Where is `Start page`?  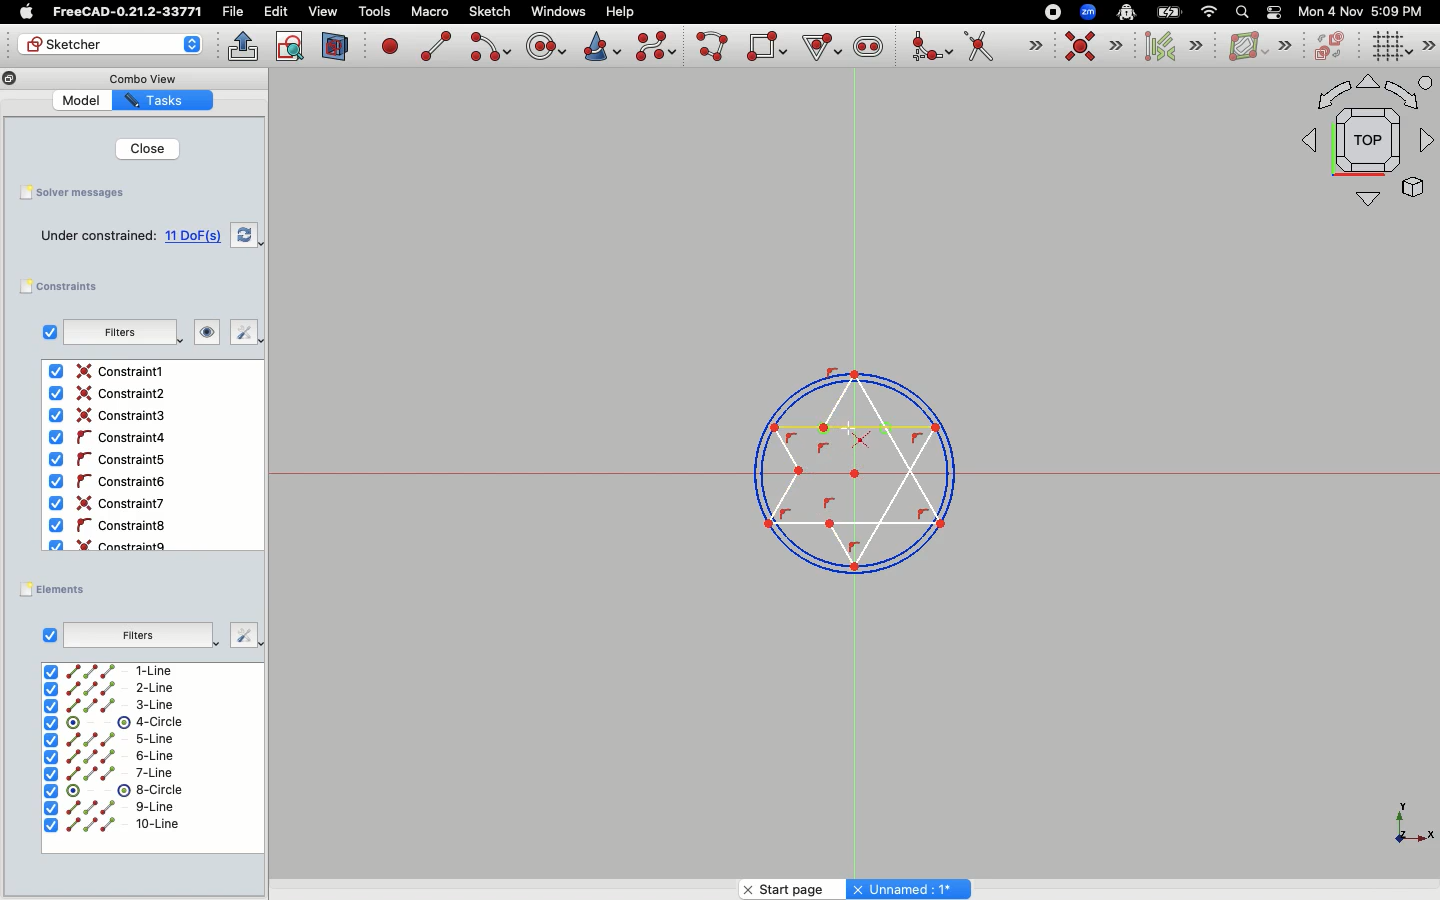 Start page is located at coordinates (788, 886).